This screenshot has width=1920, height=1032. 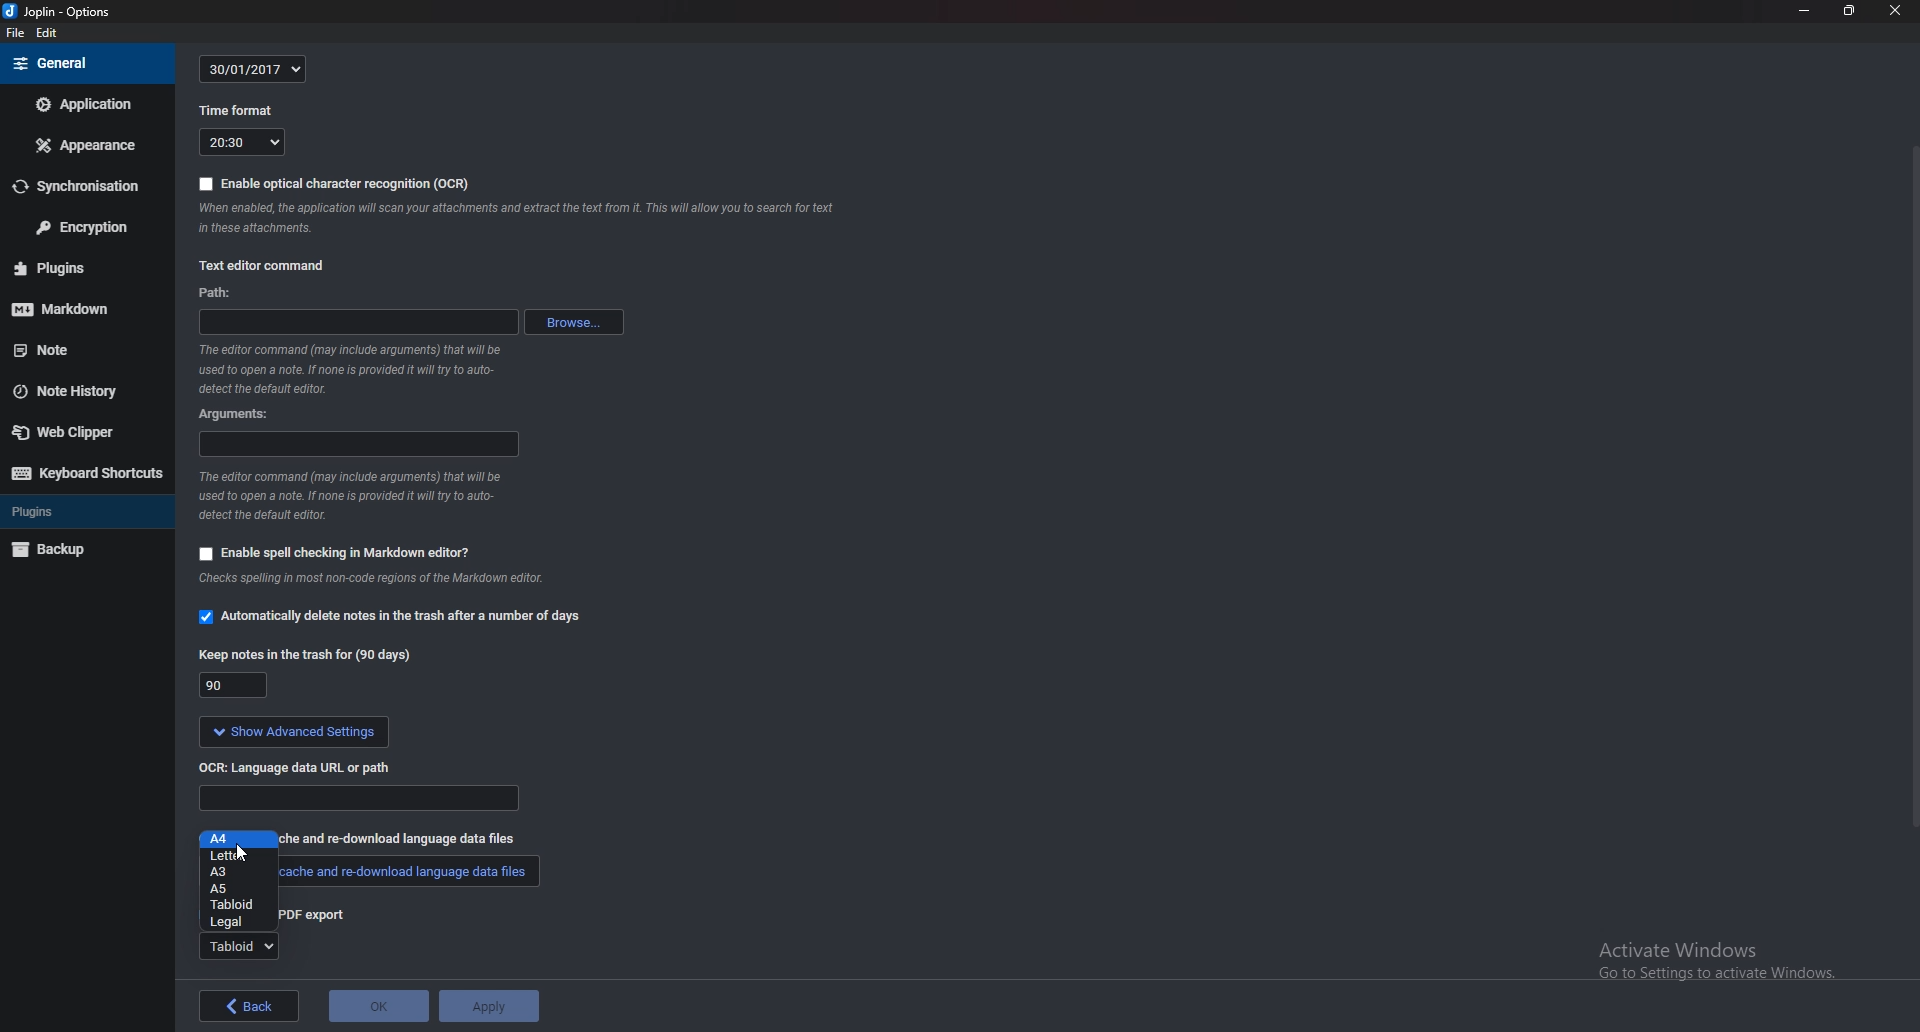 I want to click on Plugins, so click(x=76, y=513).